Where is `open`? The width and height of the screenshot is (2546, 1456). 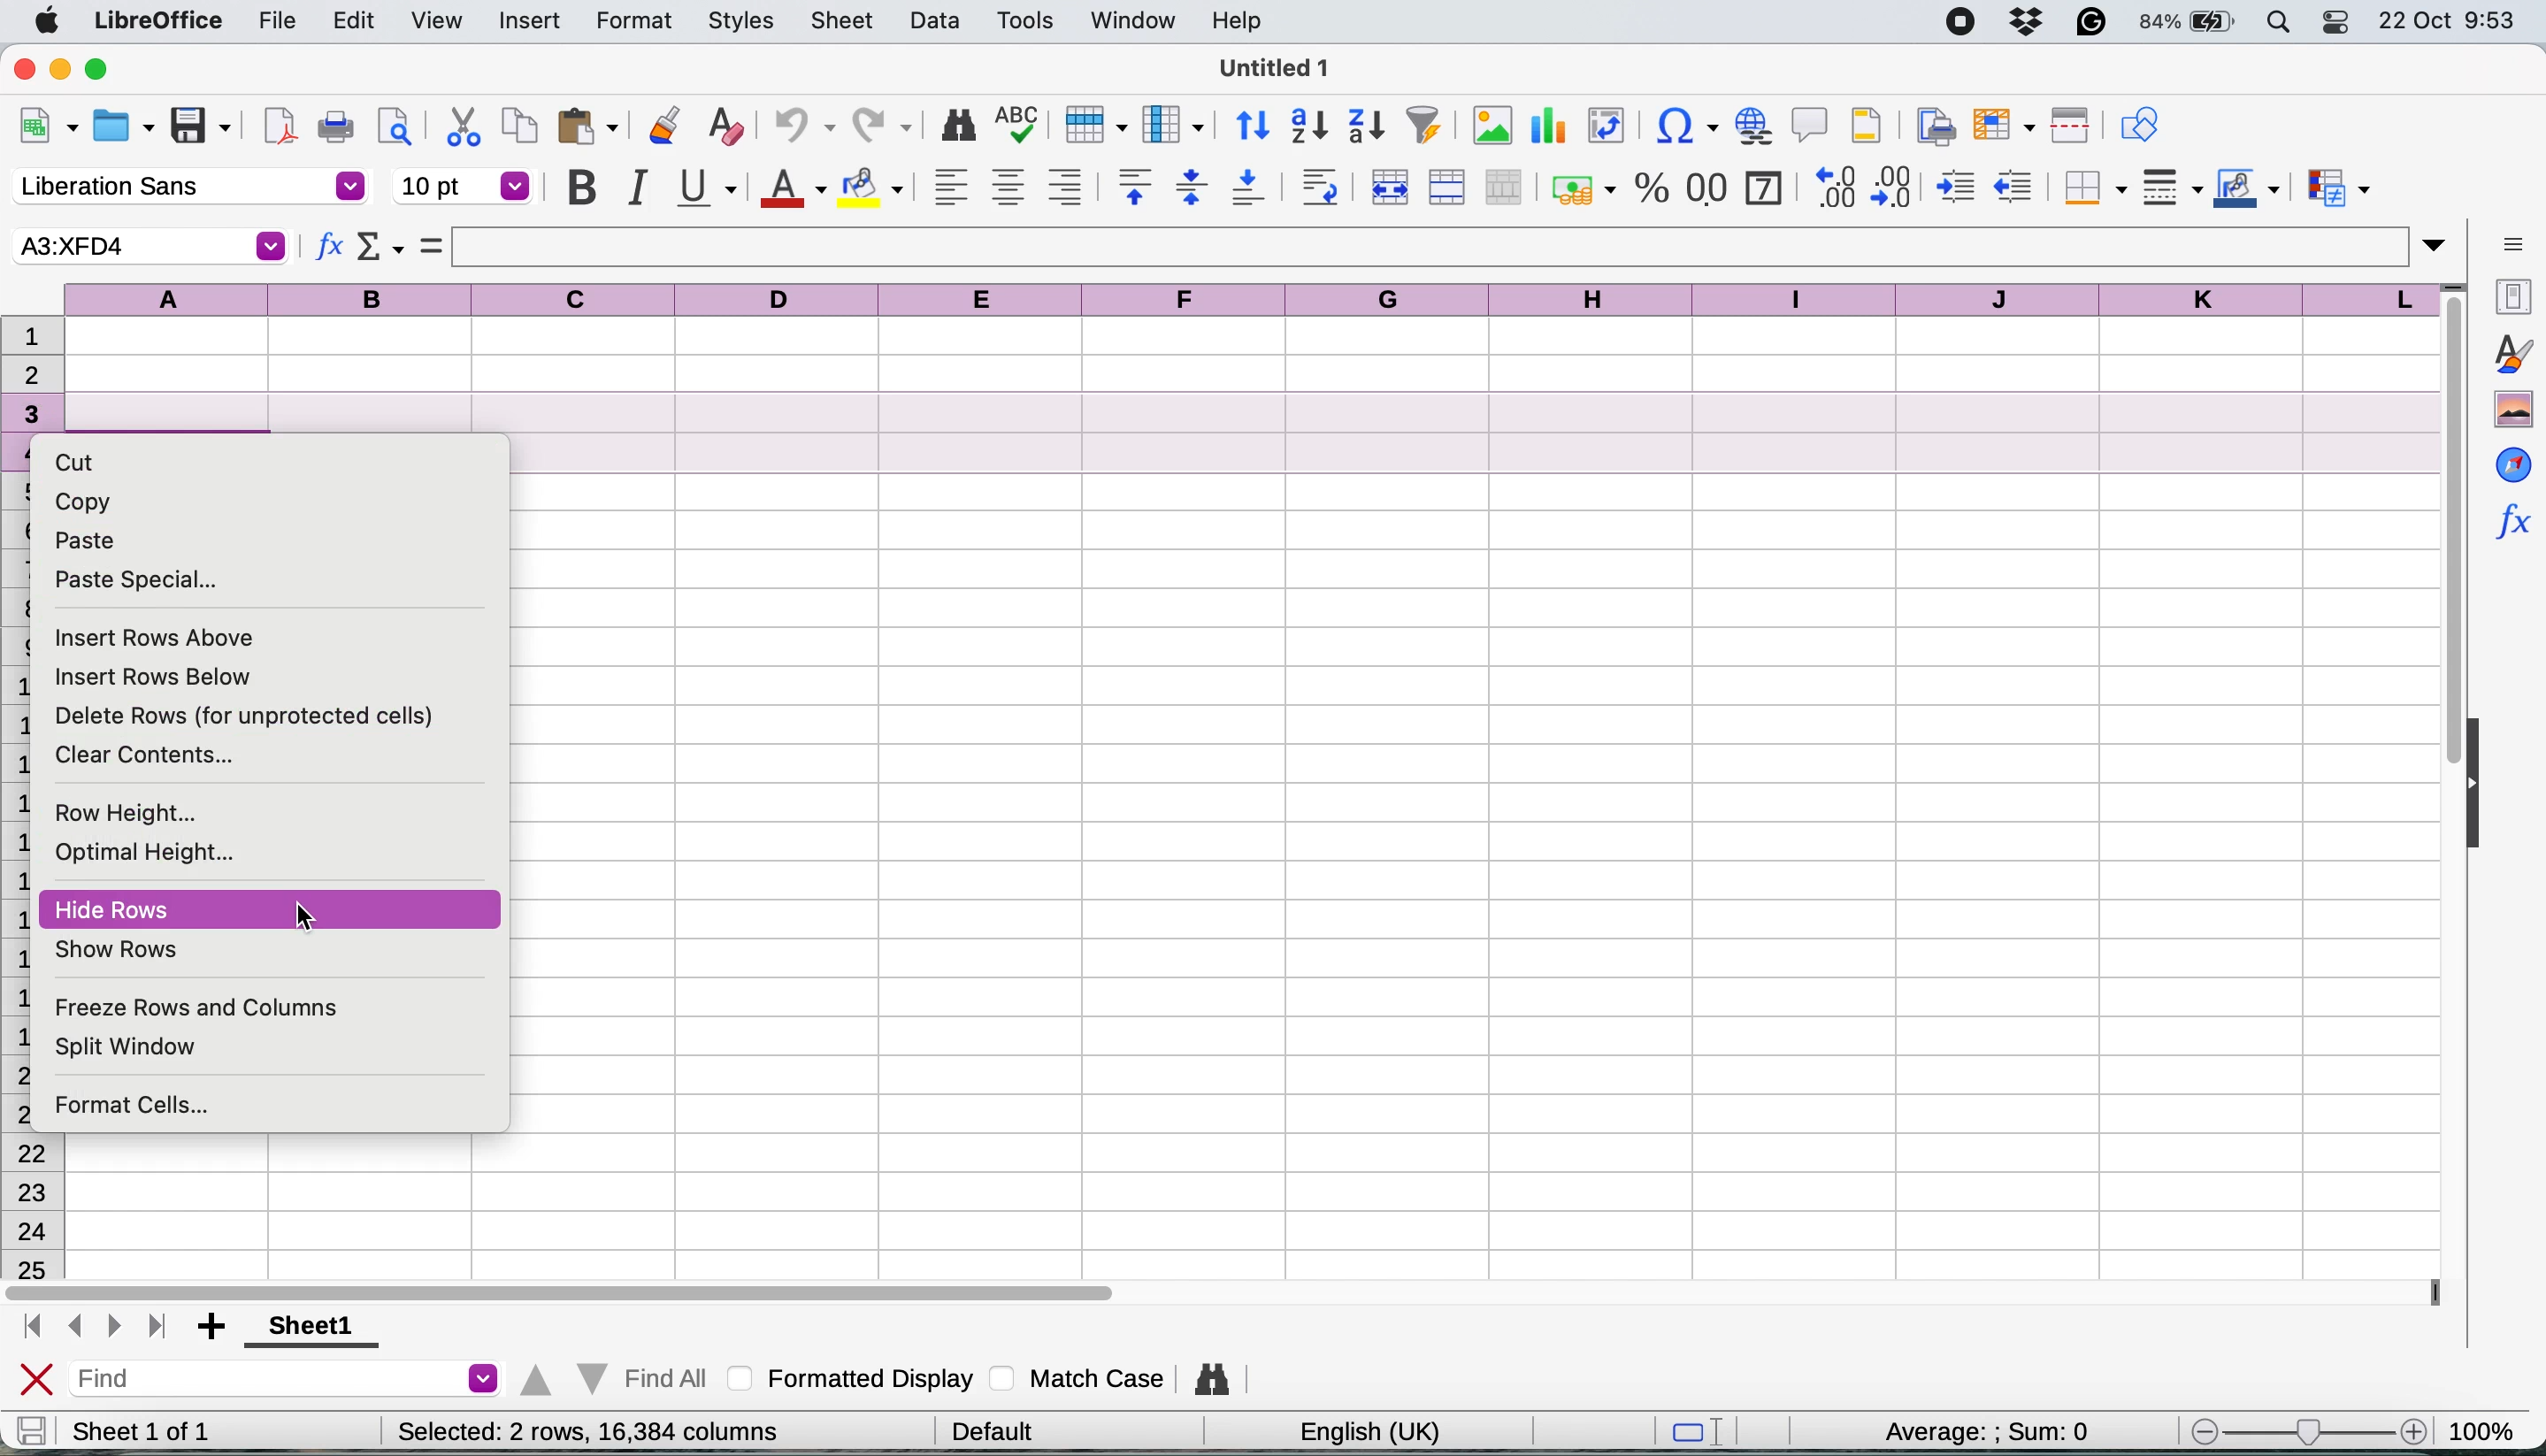
open is located at coordinates (123, 130).